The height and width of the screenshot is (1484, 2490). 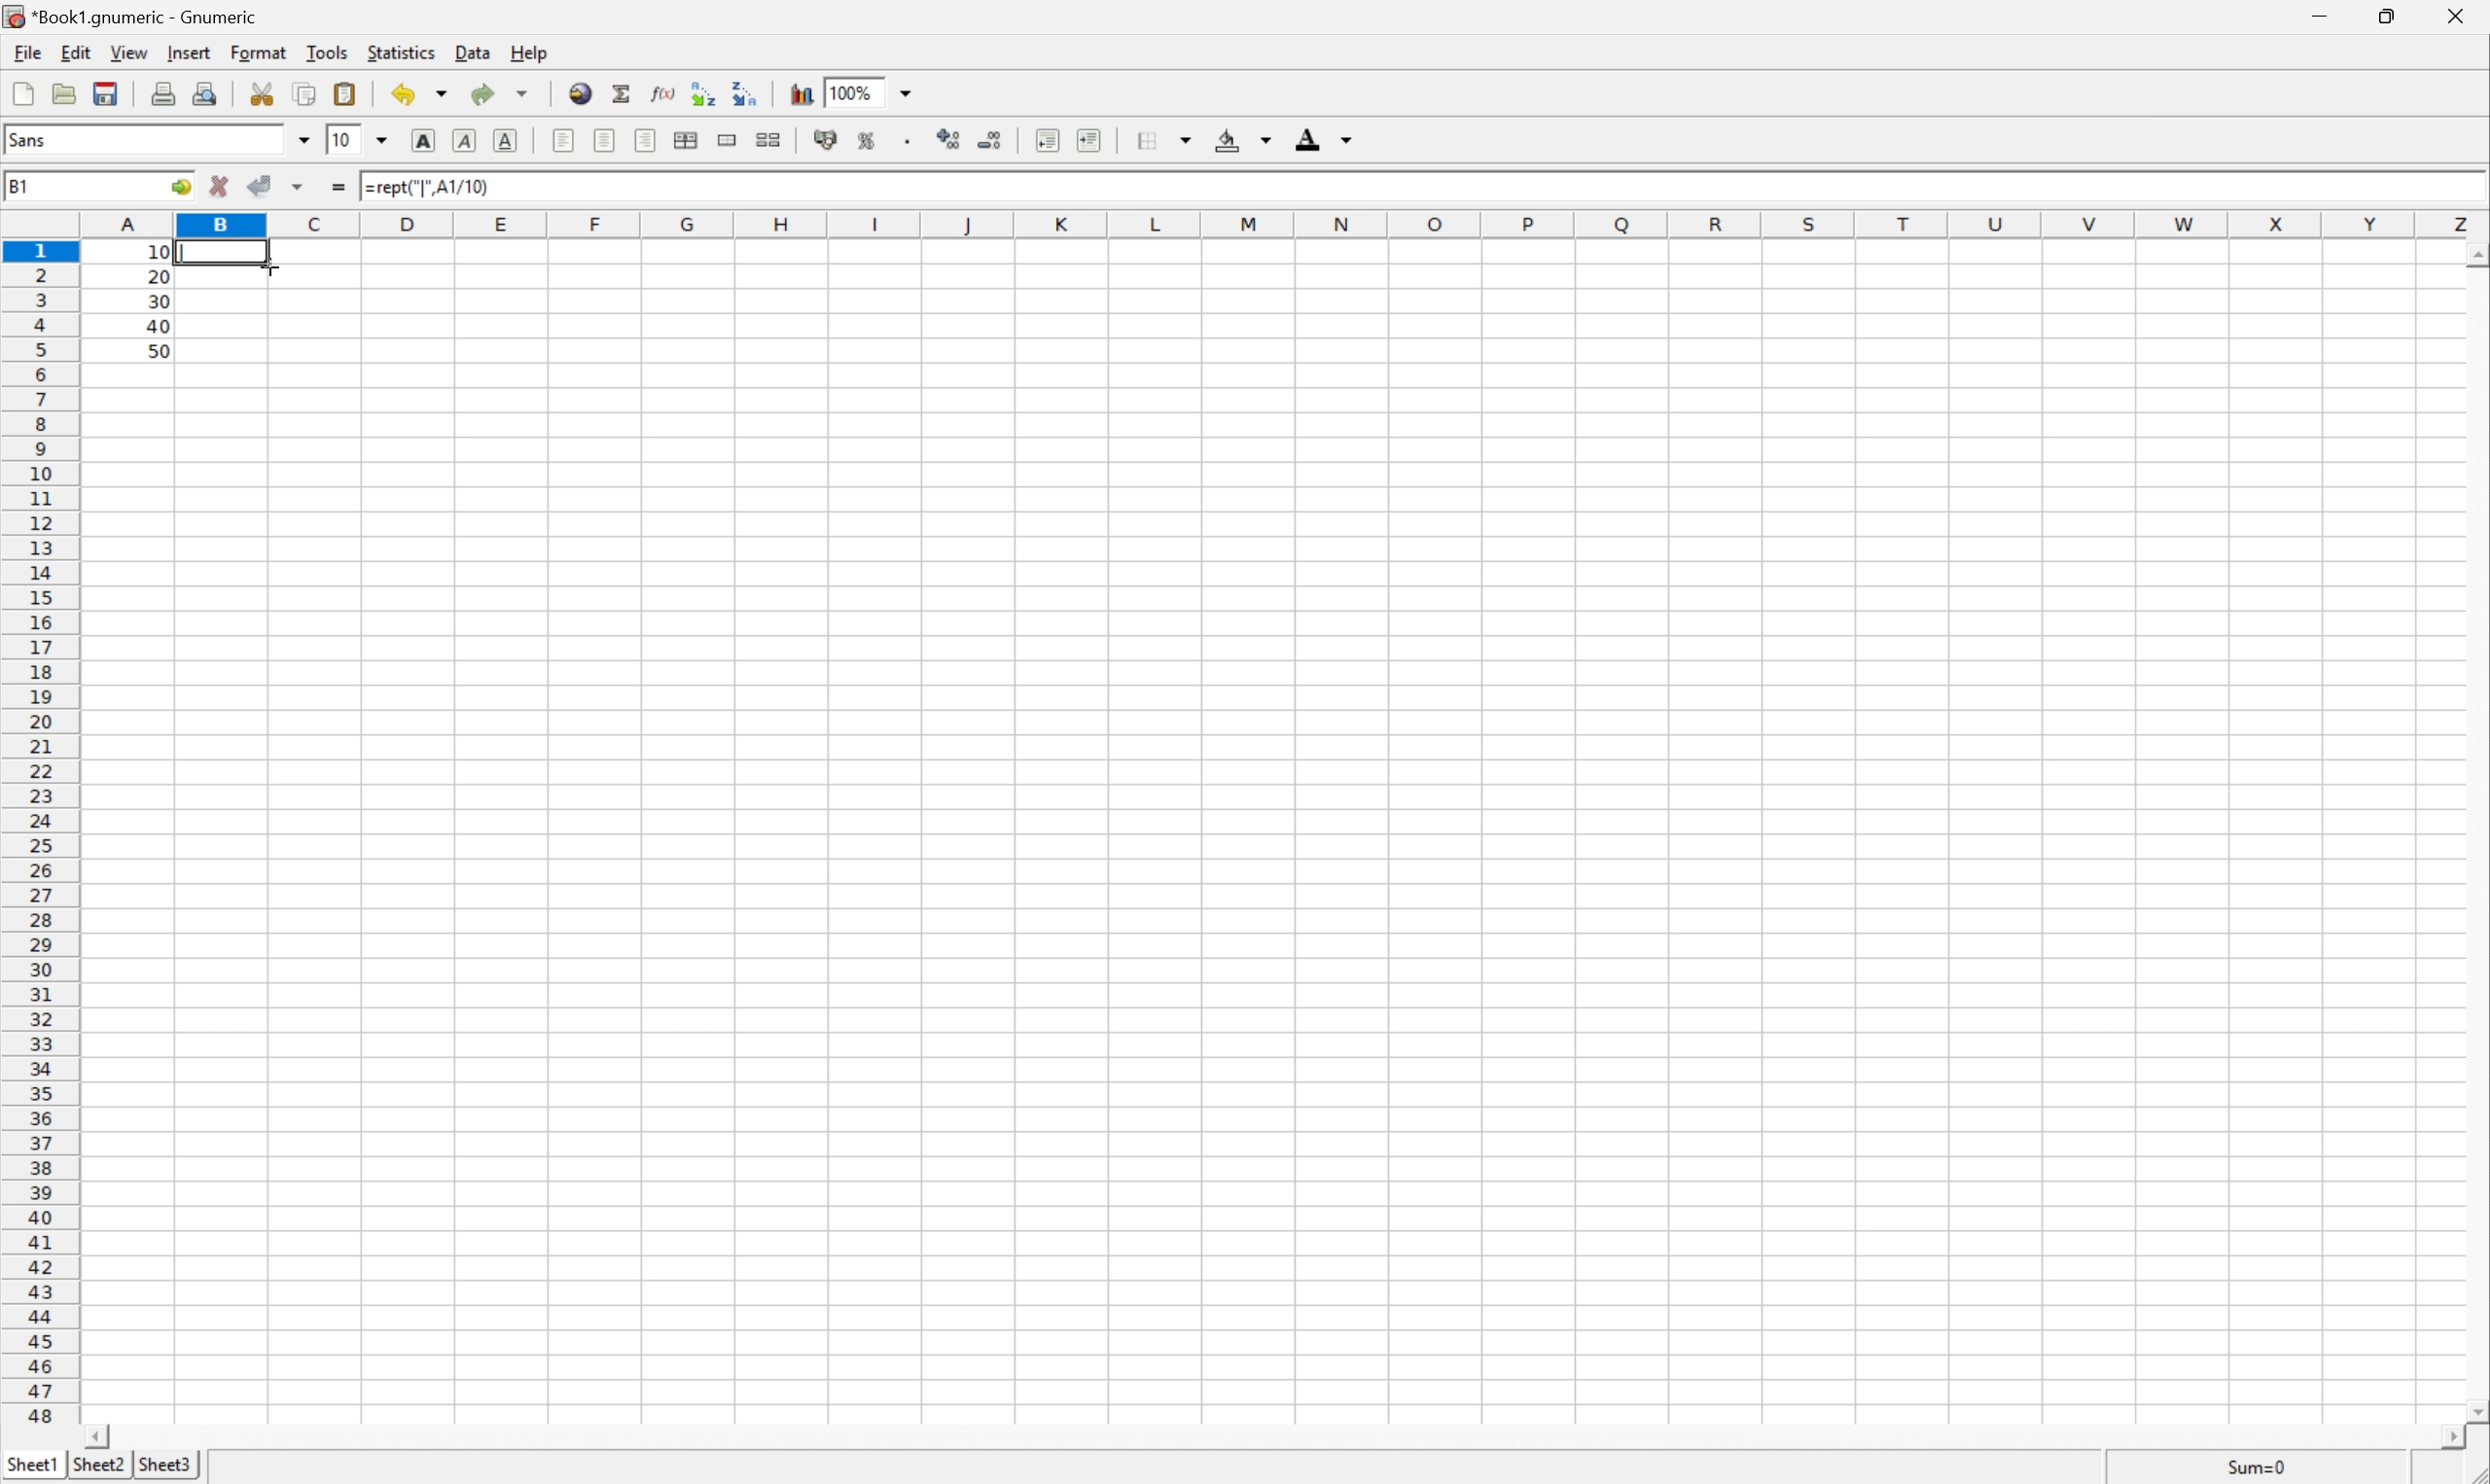 What do you see at coordinates (164, 94) in the screenshot?
I see `Print current file` at bounding box center [164, 94].